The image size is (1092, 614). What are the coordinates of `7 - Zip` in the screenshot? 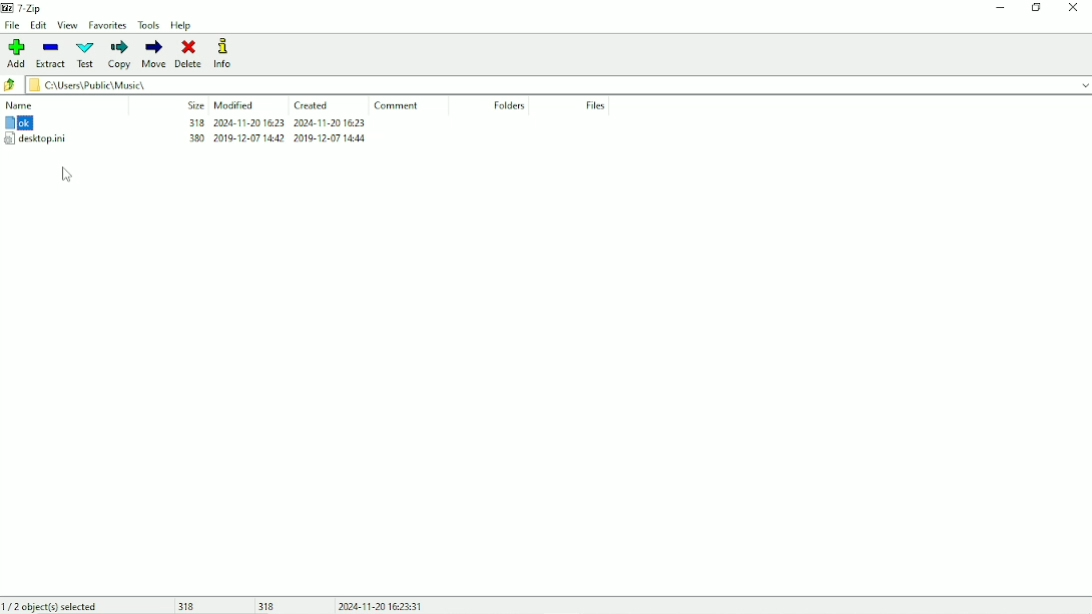 It's located at (25, 7).